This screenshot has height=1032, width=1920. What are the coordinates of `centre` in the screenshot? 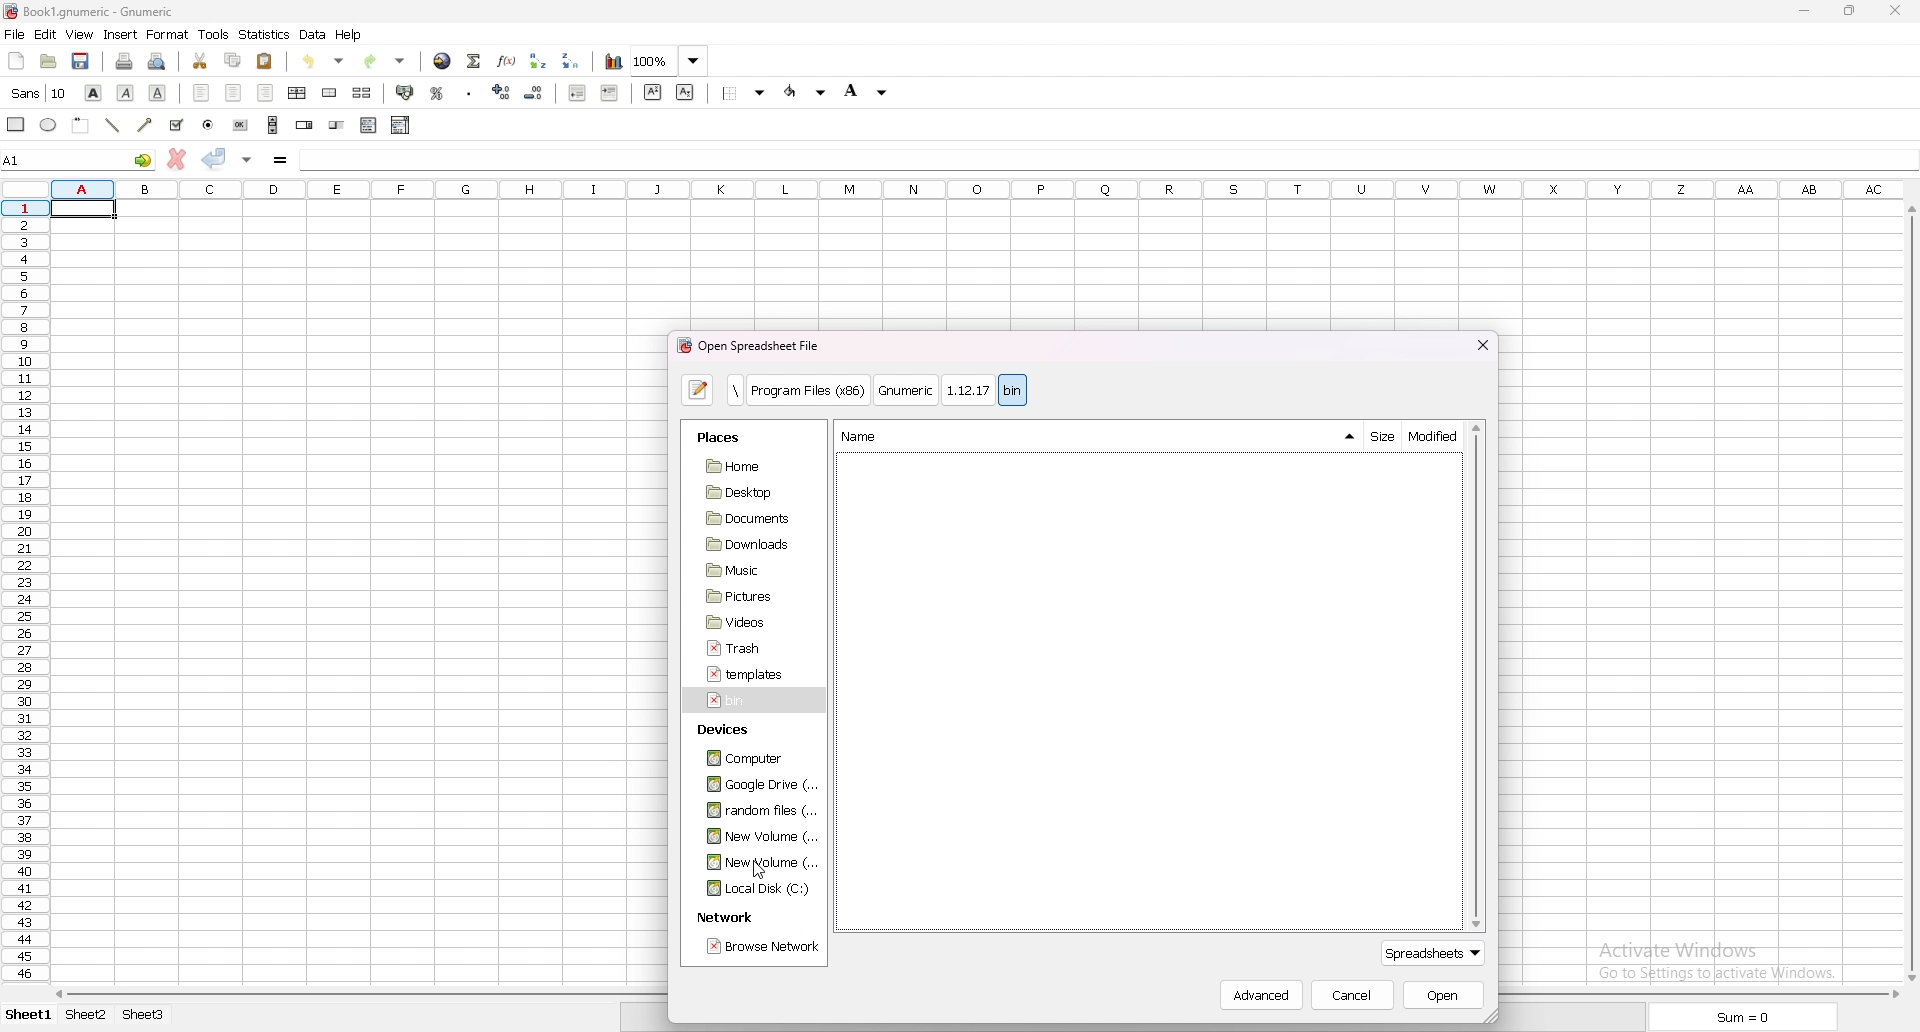 It's located at (234, 93).